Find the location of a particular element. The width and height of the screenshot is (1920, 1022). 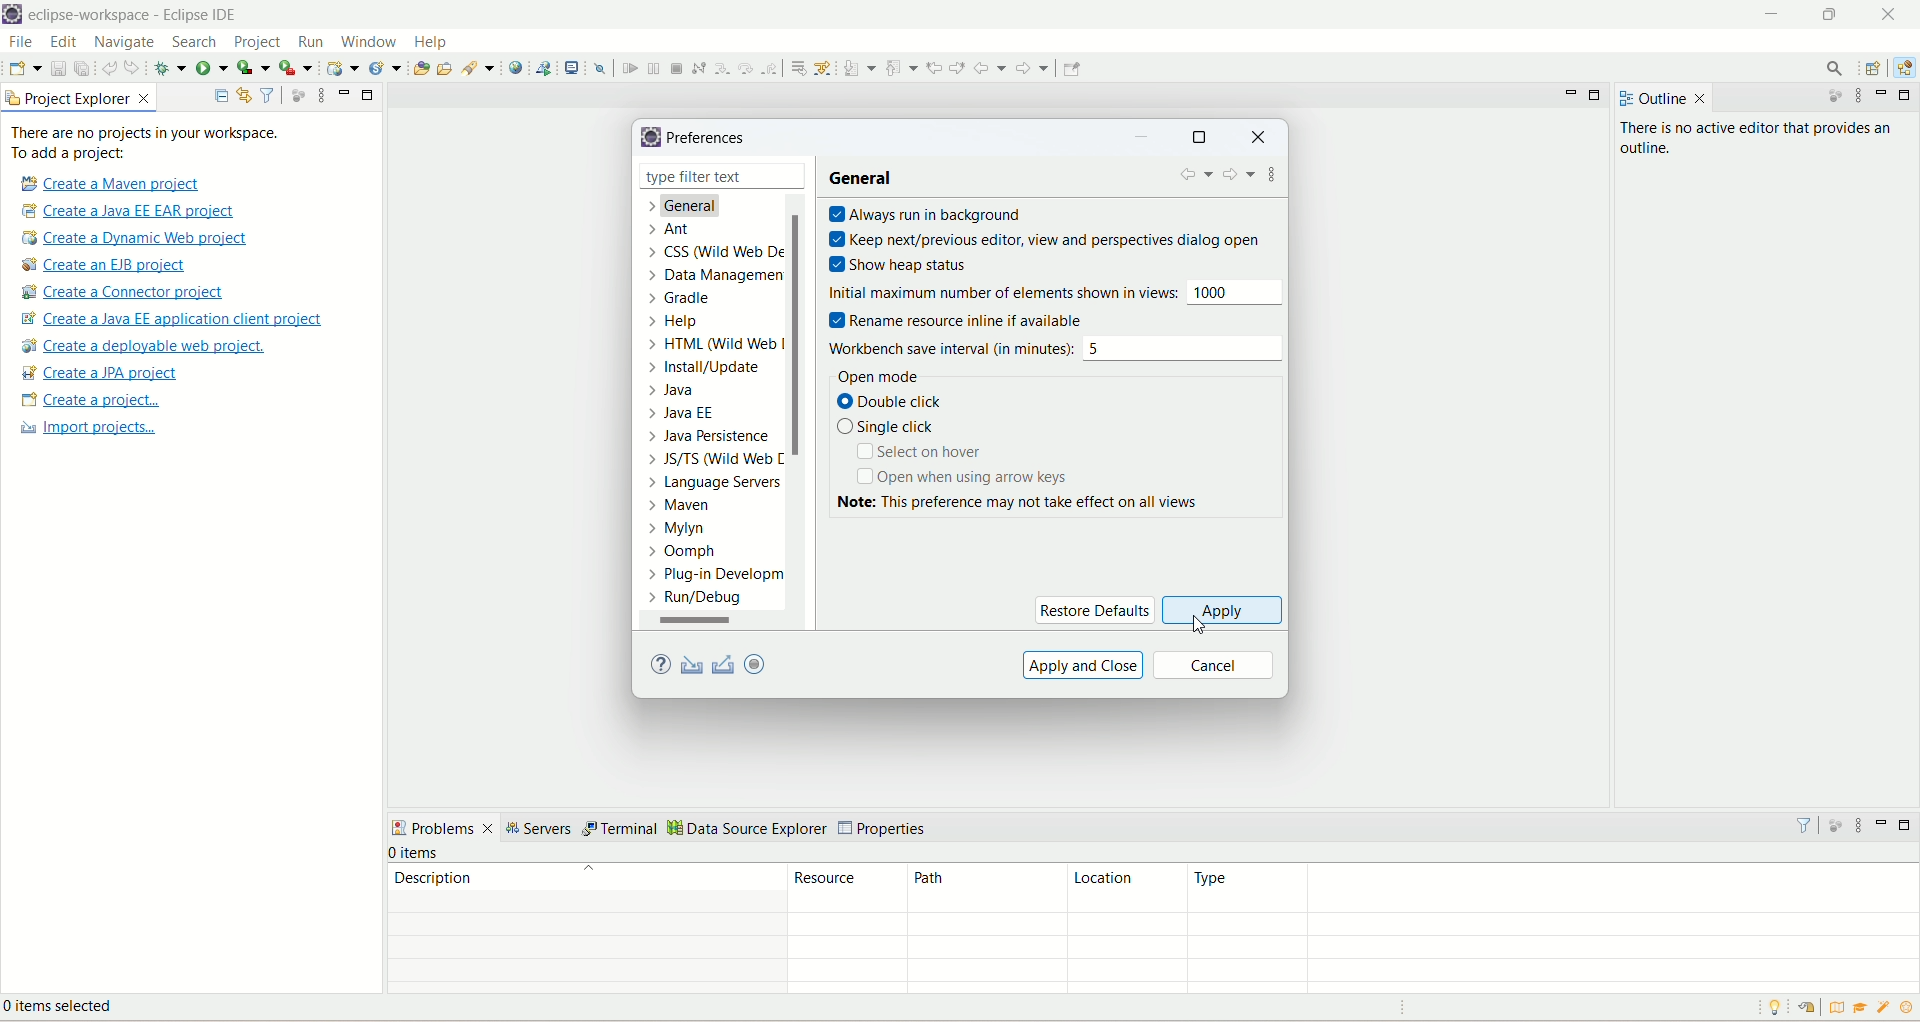

resume is located at coordinates (628, 68).